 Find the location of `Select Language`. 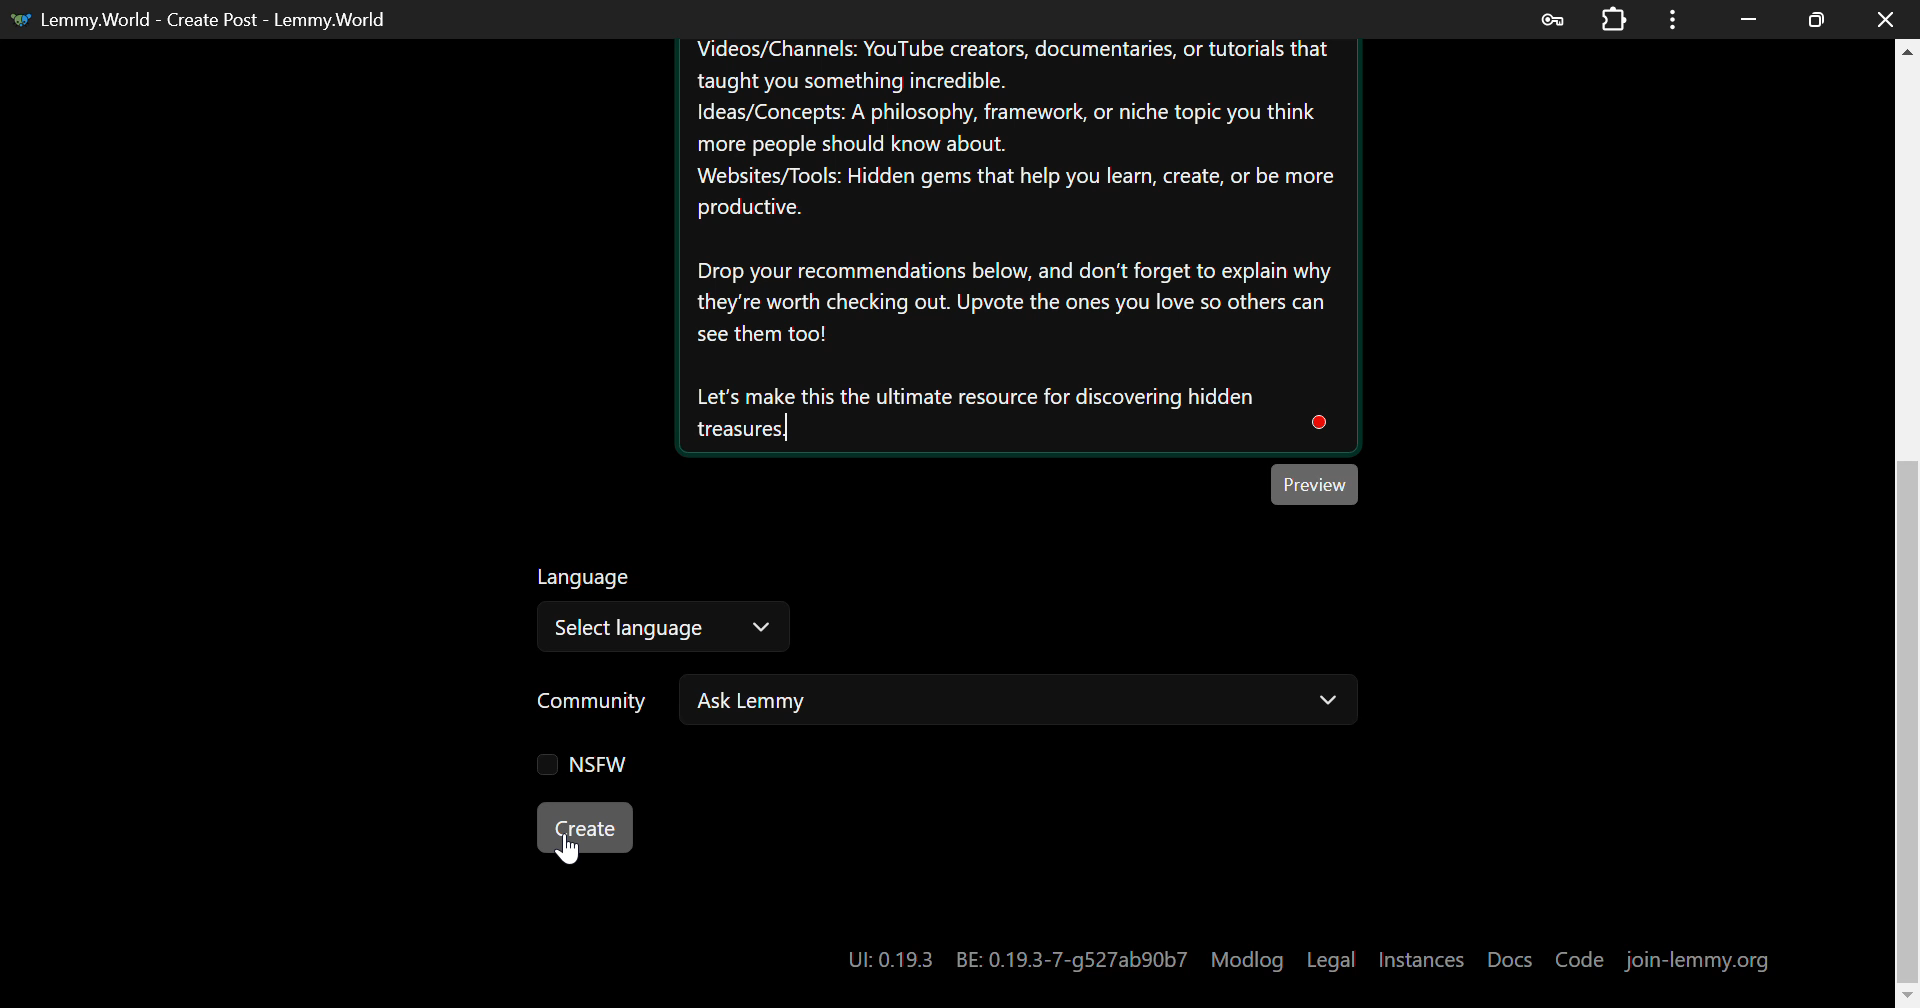

Select Language is located at coordinates (666, 613).